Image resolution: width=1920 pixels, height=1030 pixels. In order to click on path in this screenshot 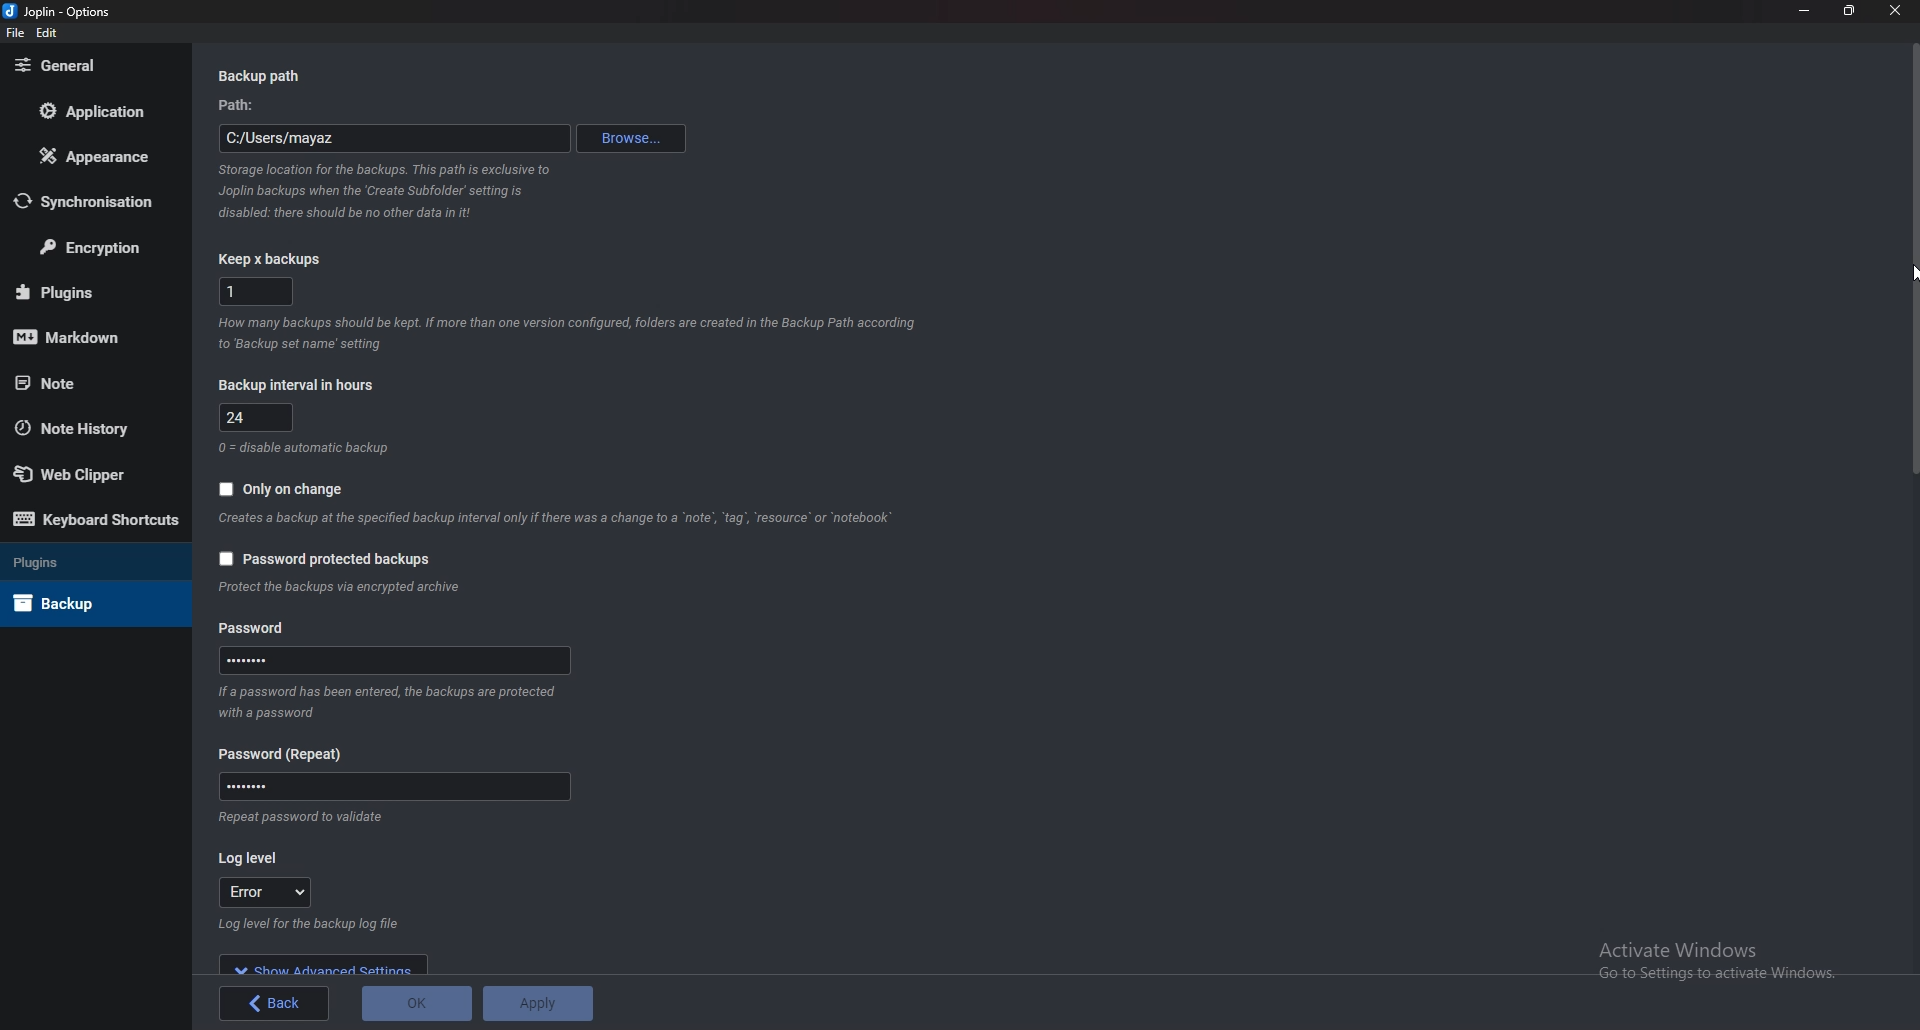, I will do `click(242, 105)`.